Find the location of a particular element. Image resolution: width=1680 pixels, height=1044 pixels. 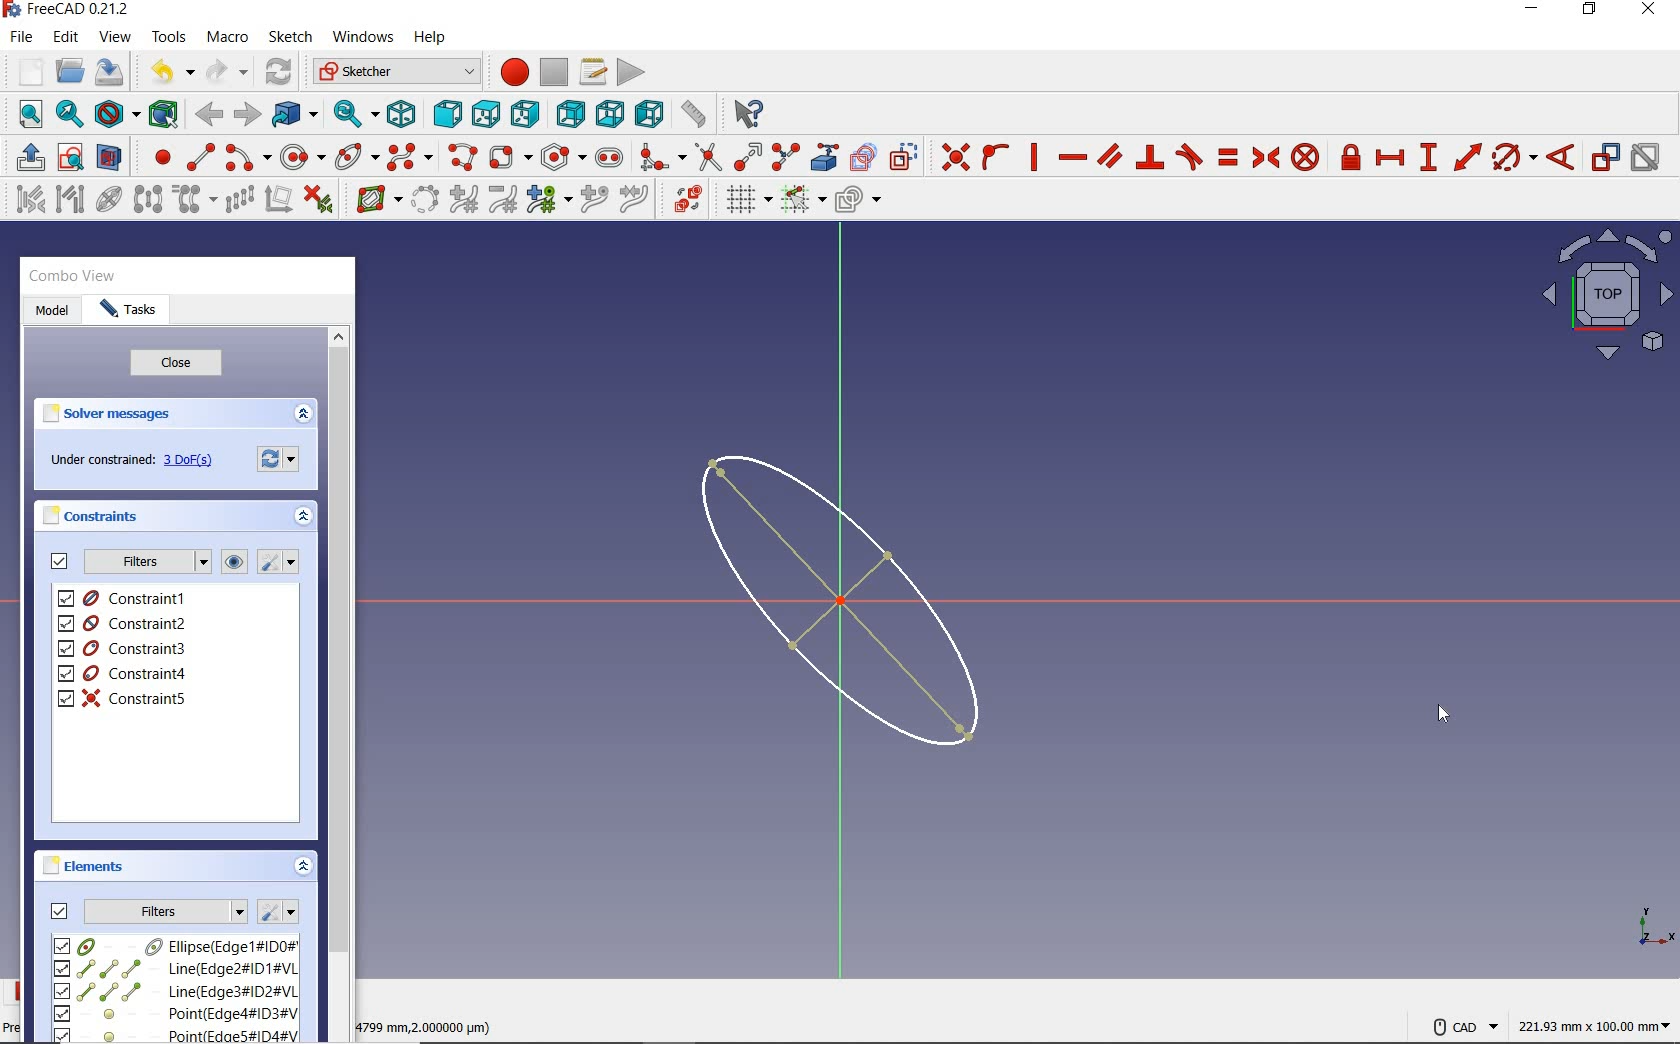

constraint5 is located at coordinates (123, 698).